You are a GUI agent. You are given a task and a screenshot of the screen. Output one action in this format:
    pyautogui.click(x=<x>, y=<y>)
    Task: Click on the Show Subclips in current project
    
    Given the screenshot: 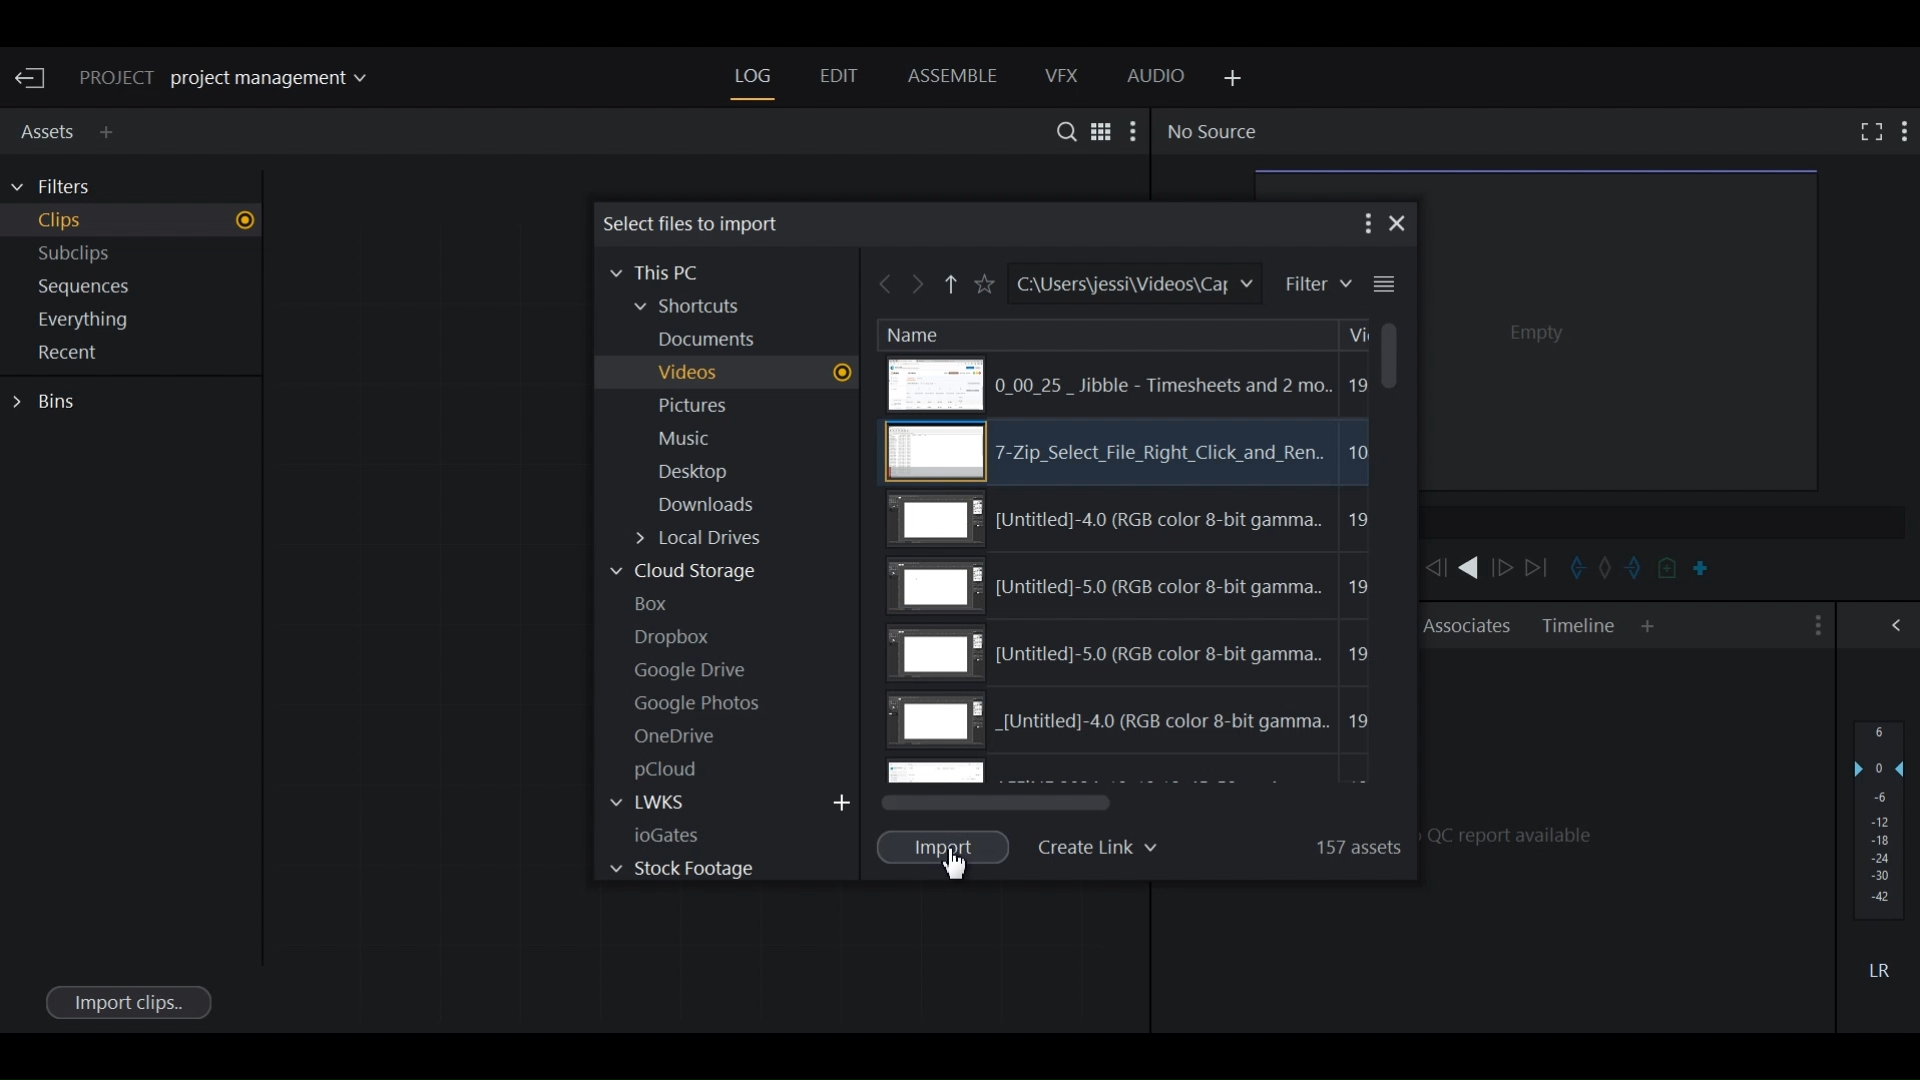 What is the action you would take?
    pyautogui.click(x=136, y=257)
    